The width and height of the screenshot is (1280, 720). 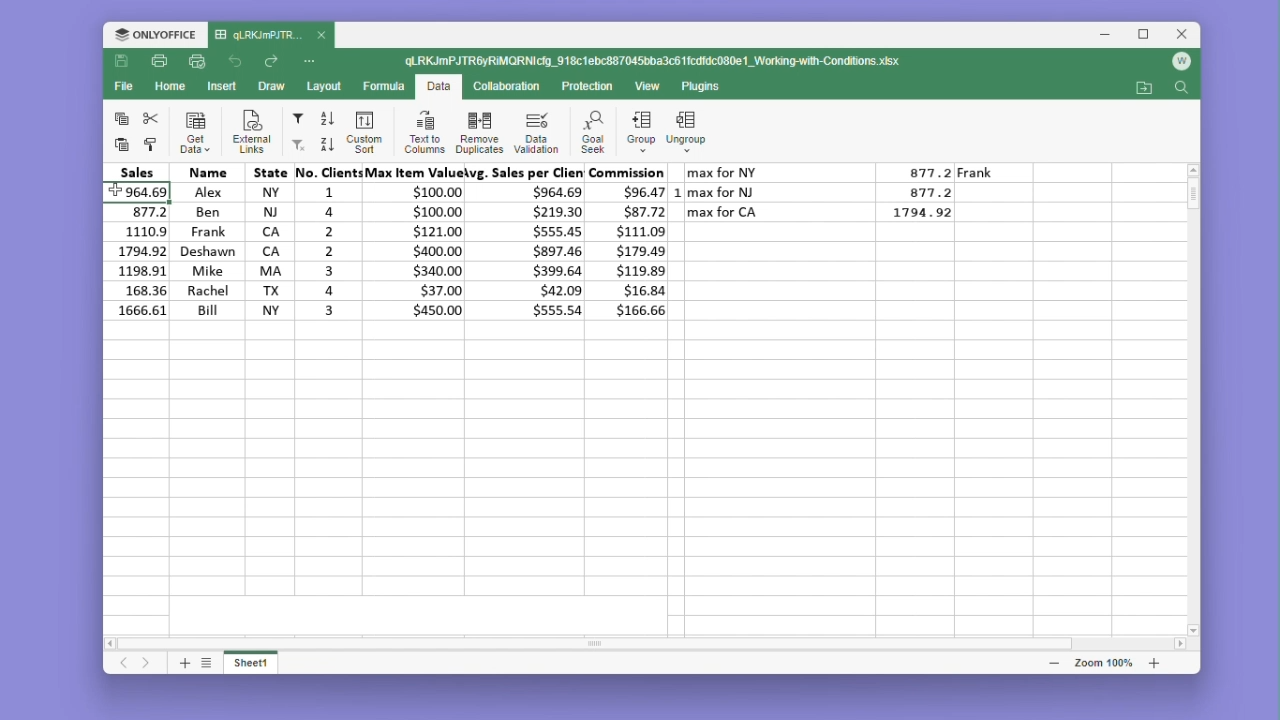 What do you see at coordinates (362, 132) in the screenshot?
I see `custom sort` at bounding box center [362, 132].